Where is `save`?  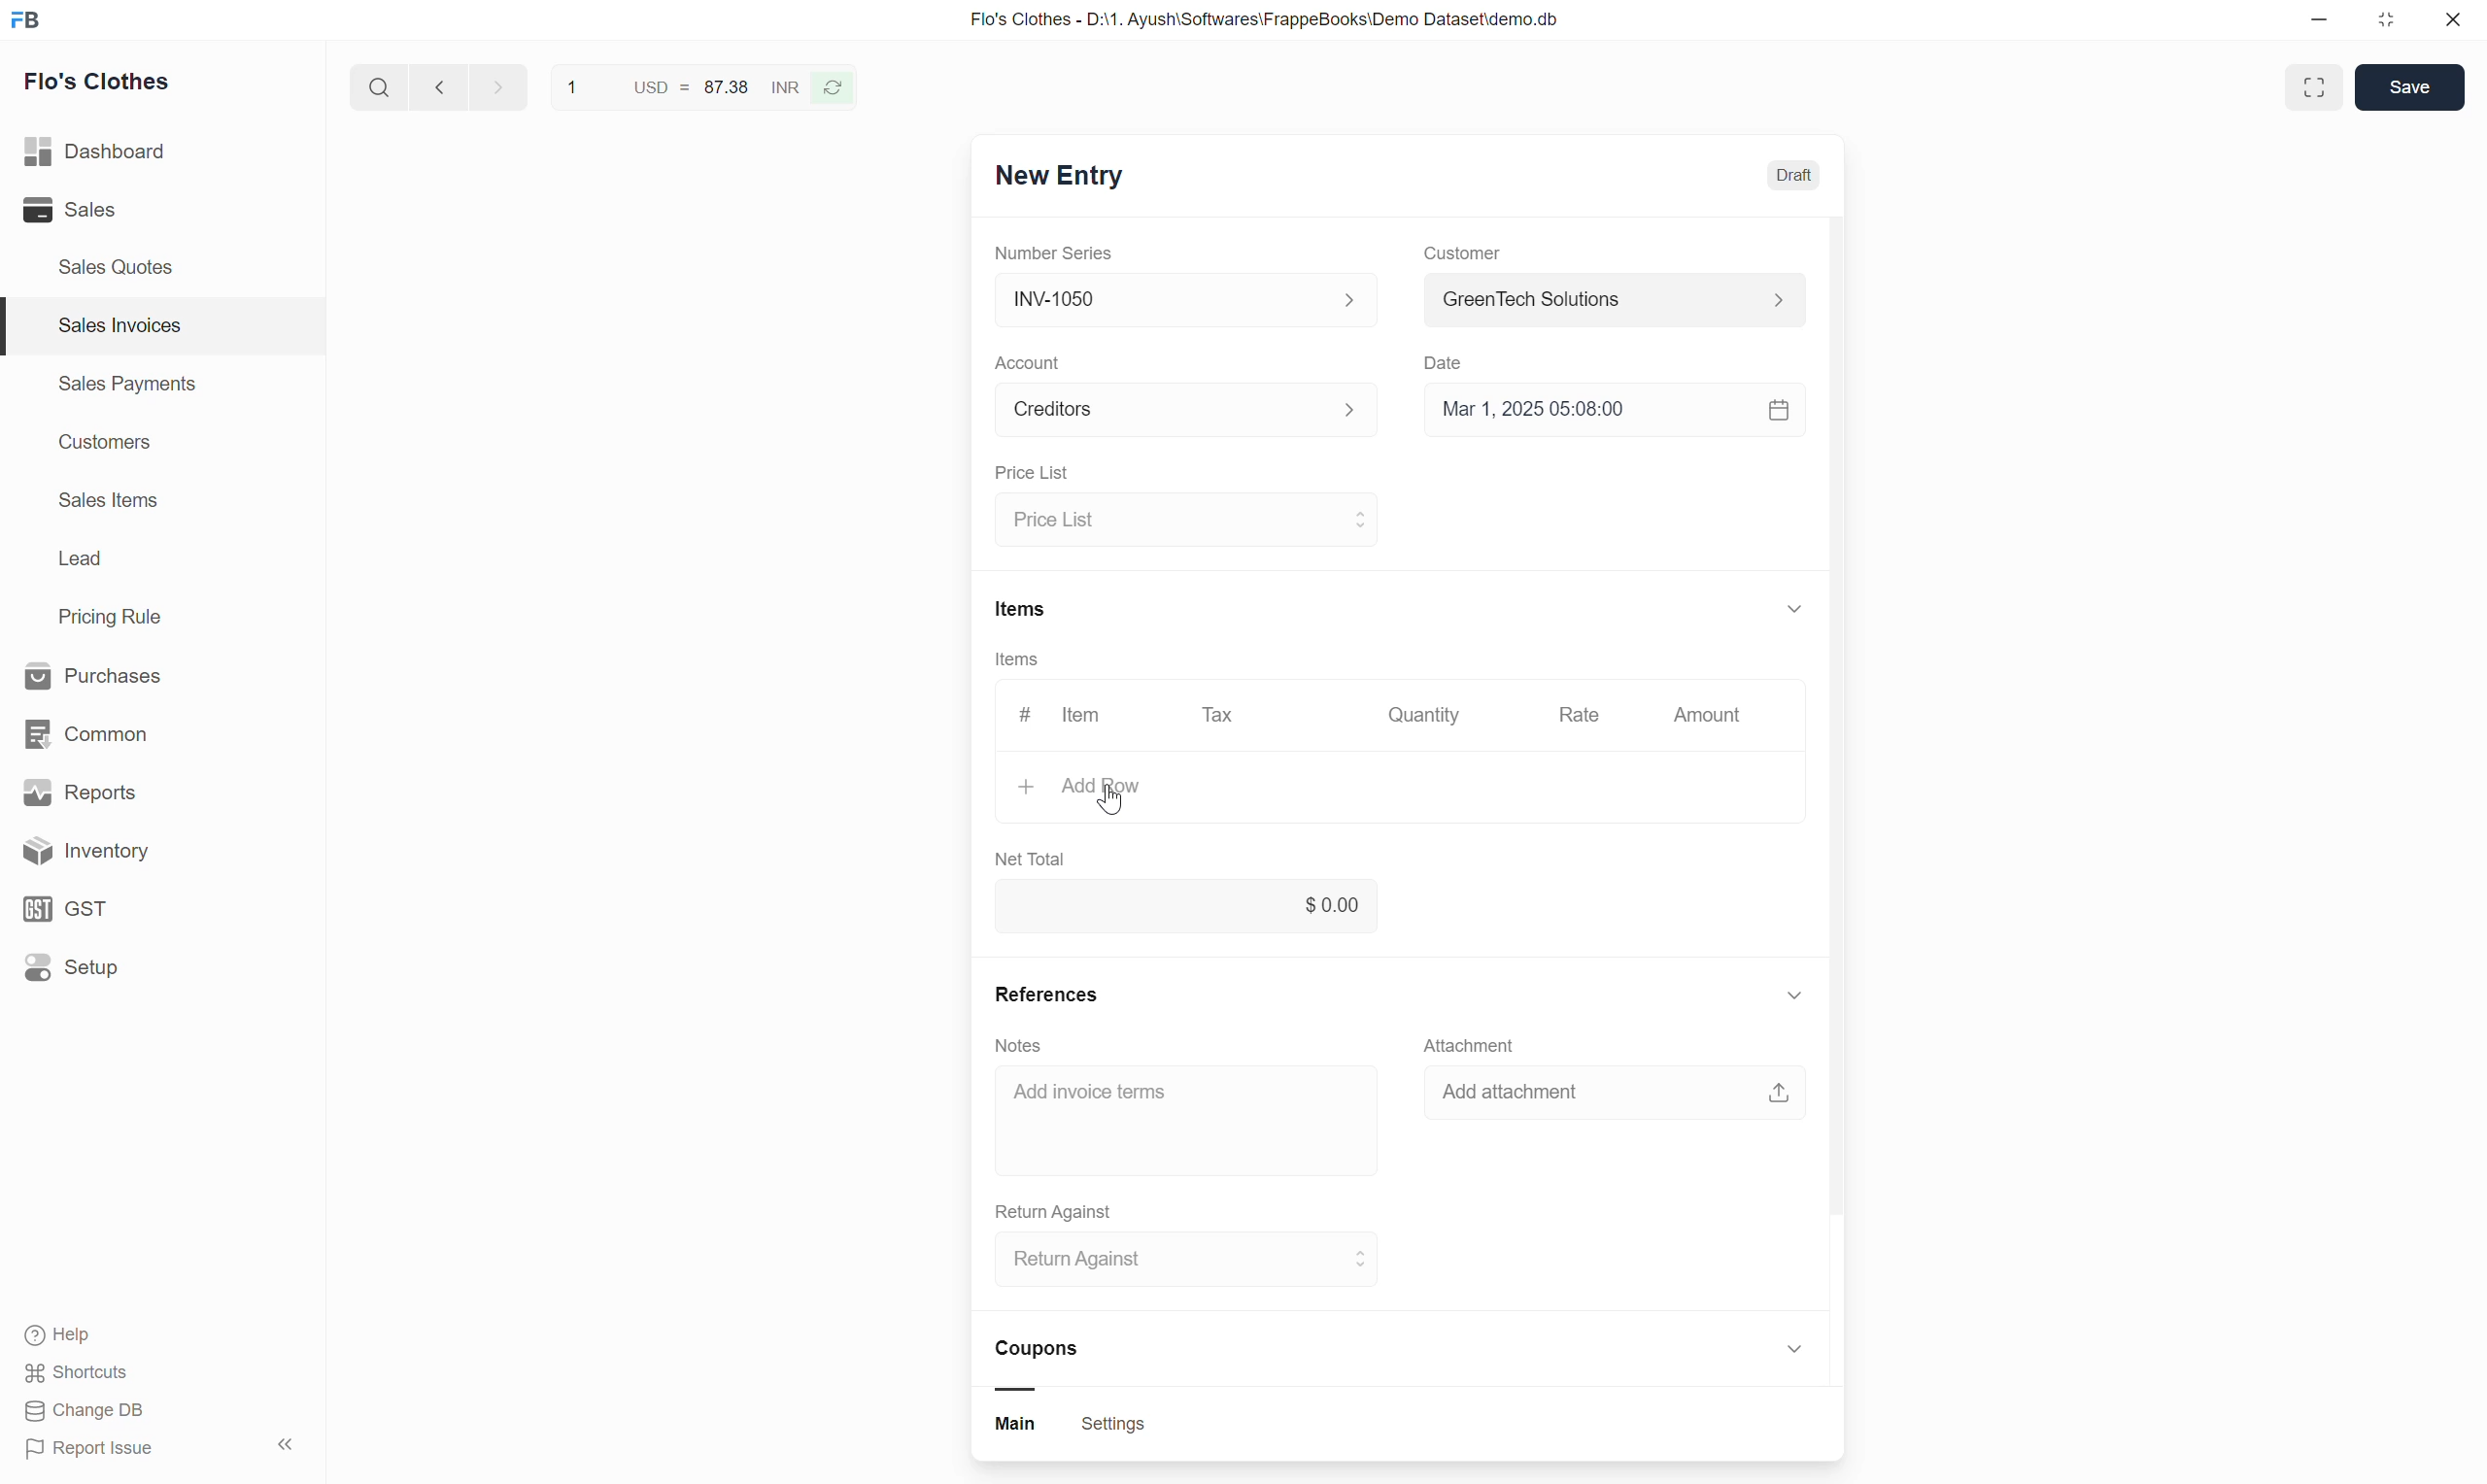
save is located at coordinates (2408, 89).